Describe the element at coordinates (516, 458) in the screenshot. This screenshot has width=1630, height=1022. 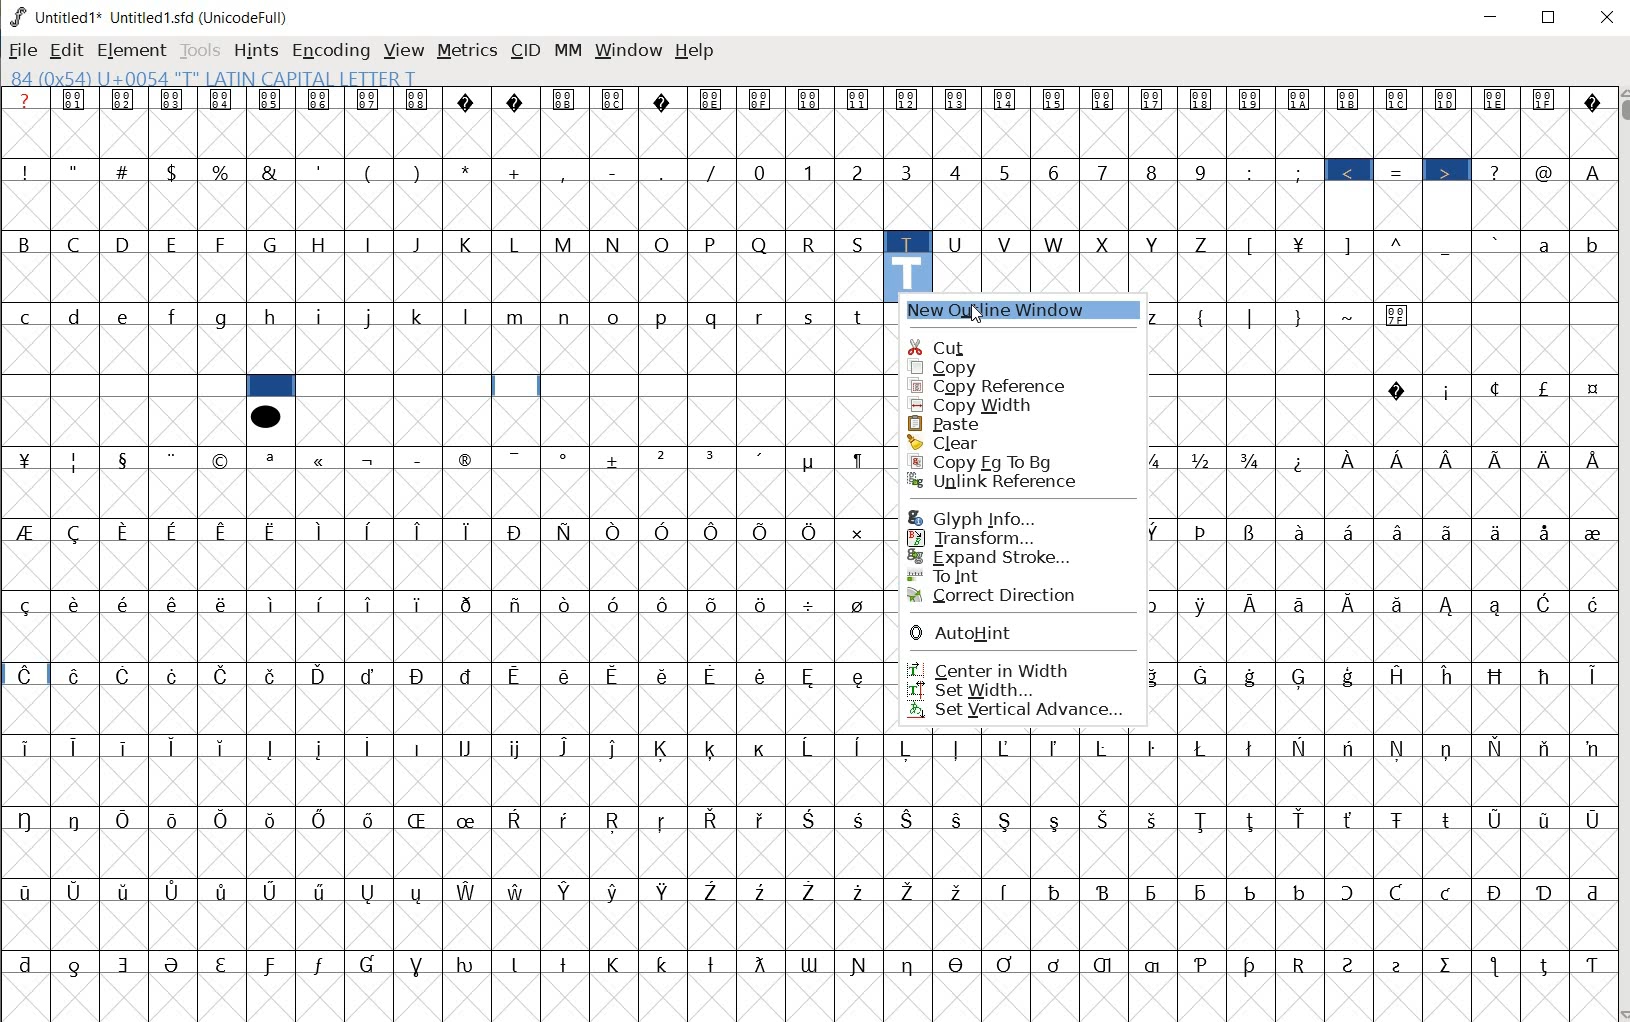
I see `Symbol` at that location.